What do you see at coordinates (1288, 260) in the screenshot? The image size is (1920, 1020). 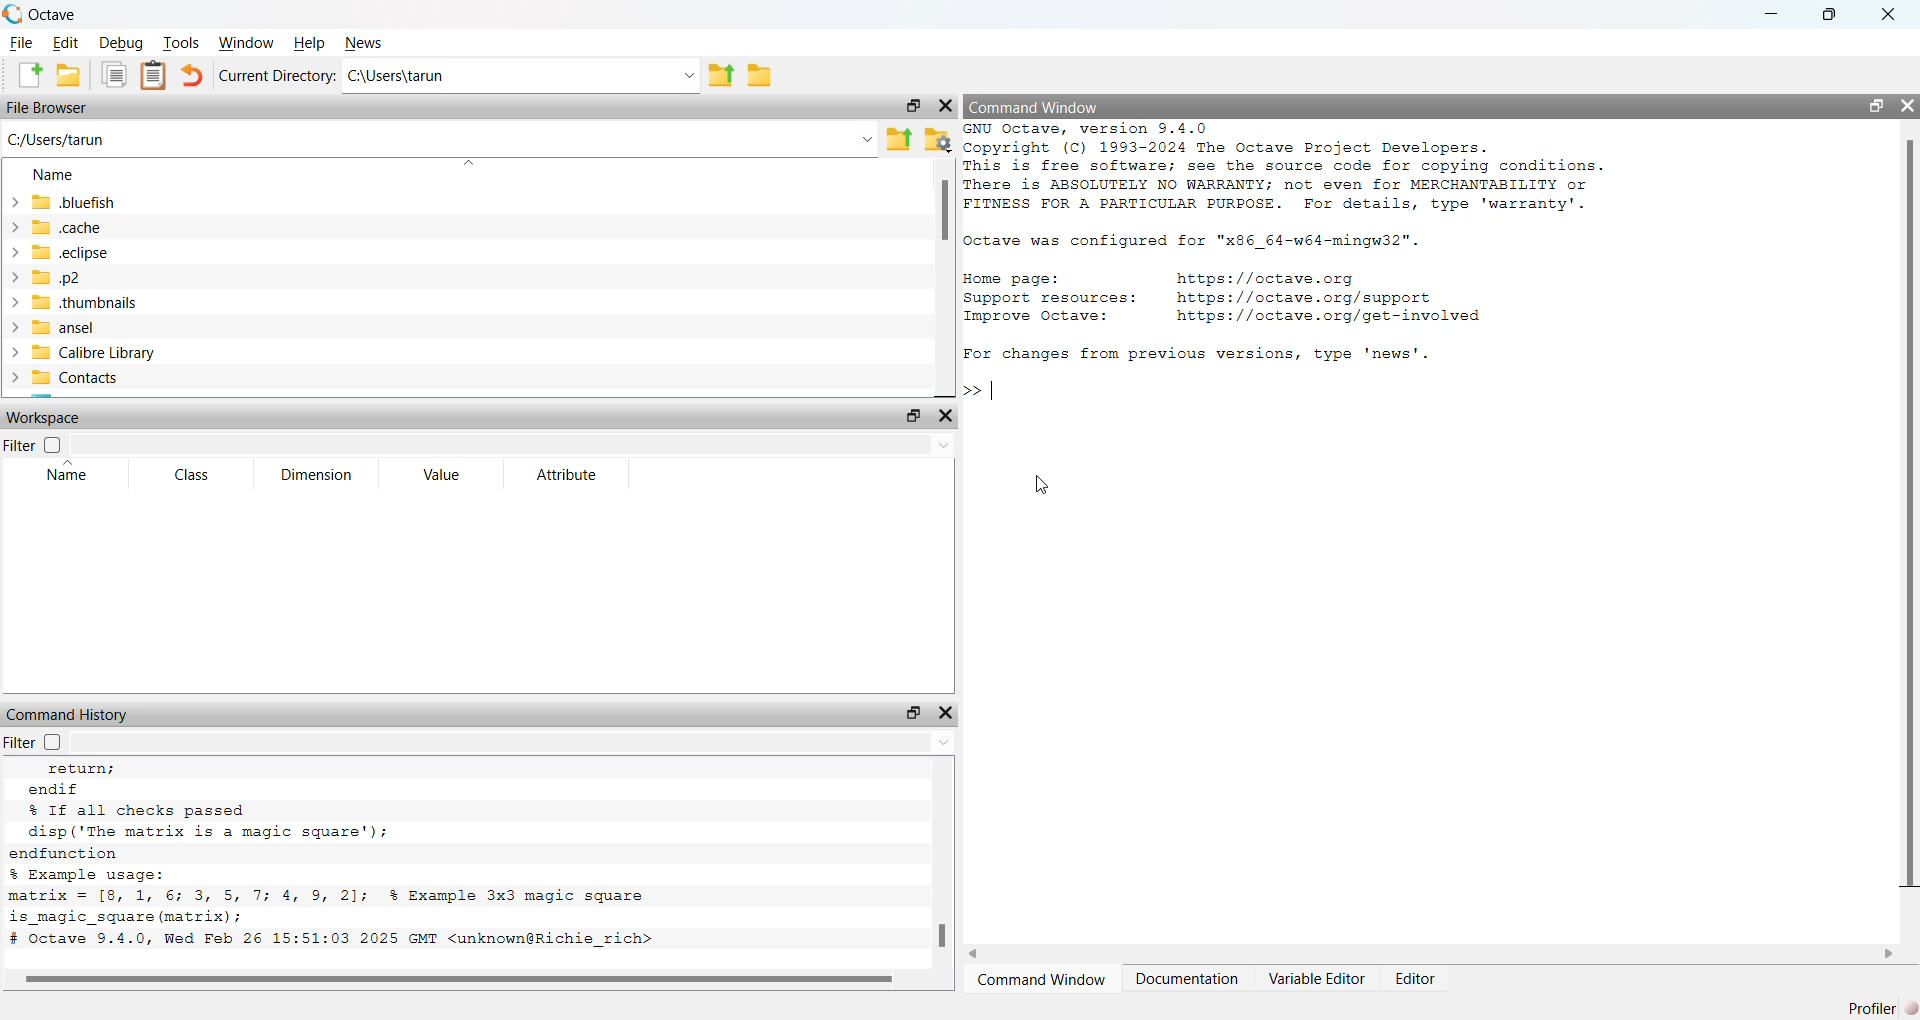 I see `GNU Octave, version 5.4.0Copyright (C) 1993-2024 The Octave Project Developers.This is free software; see the source code for copying conditions.There is ABSOLUTELY NO WARRANTY; not even for MERCHANTABILITY orFITNESS FOR A PARTICULAR PURPOSE. For details, type 'warranty'.Octave was configured for "x86_64-w64-mingw32".Home page: https: //octave.orgSupport resources:  https://octave.org/supportImprove Octave: https: //octave.org/get-involvedFor changes from previous versions, type 'news'.>» ` at bounding box center [1288, 260].